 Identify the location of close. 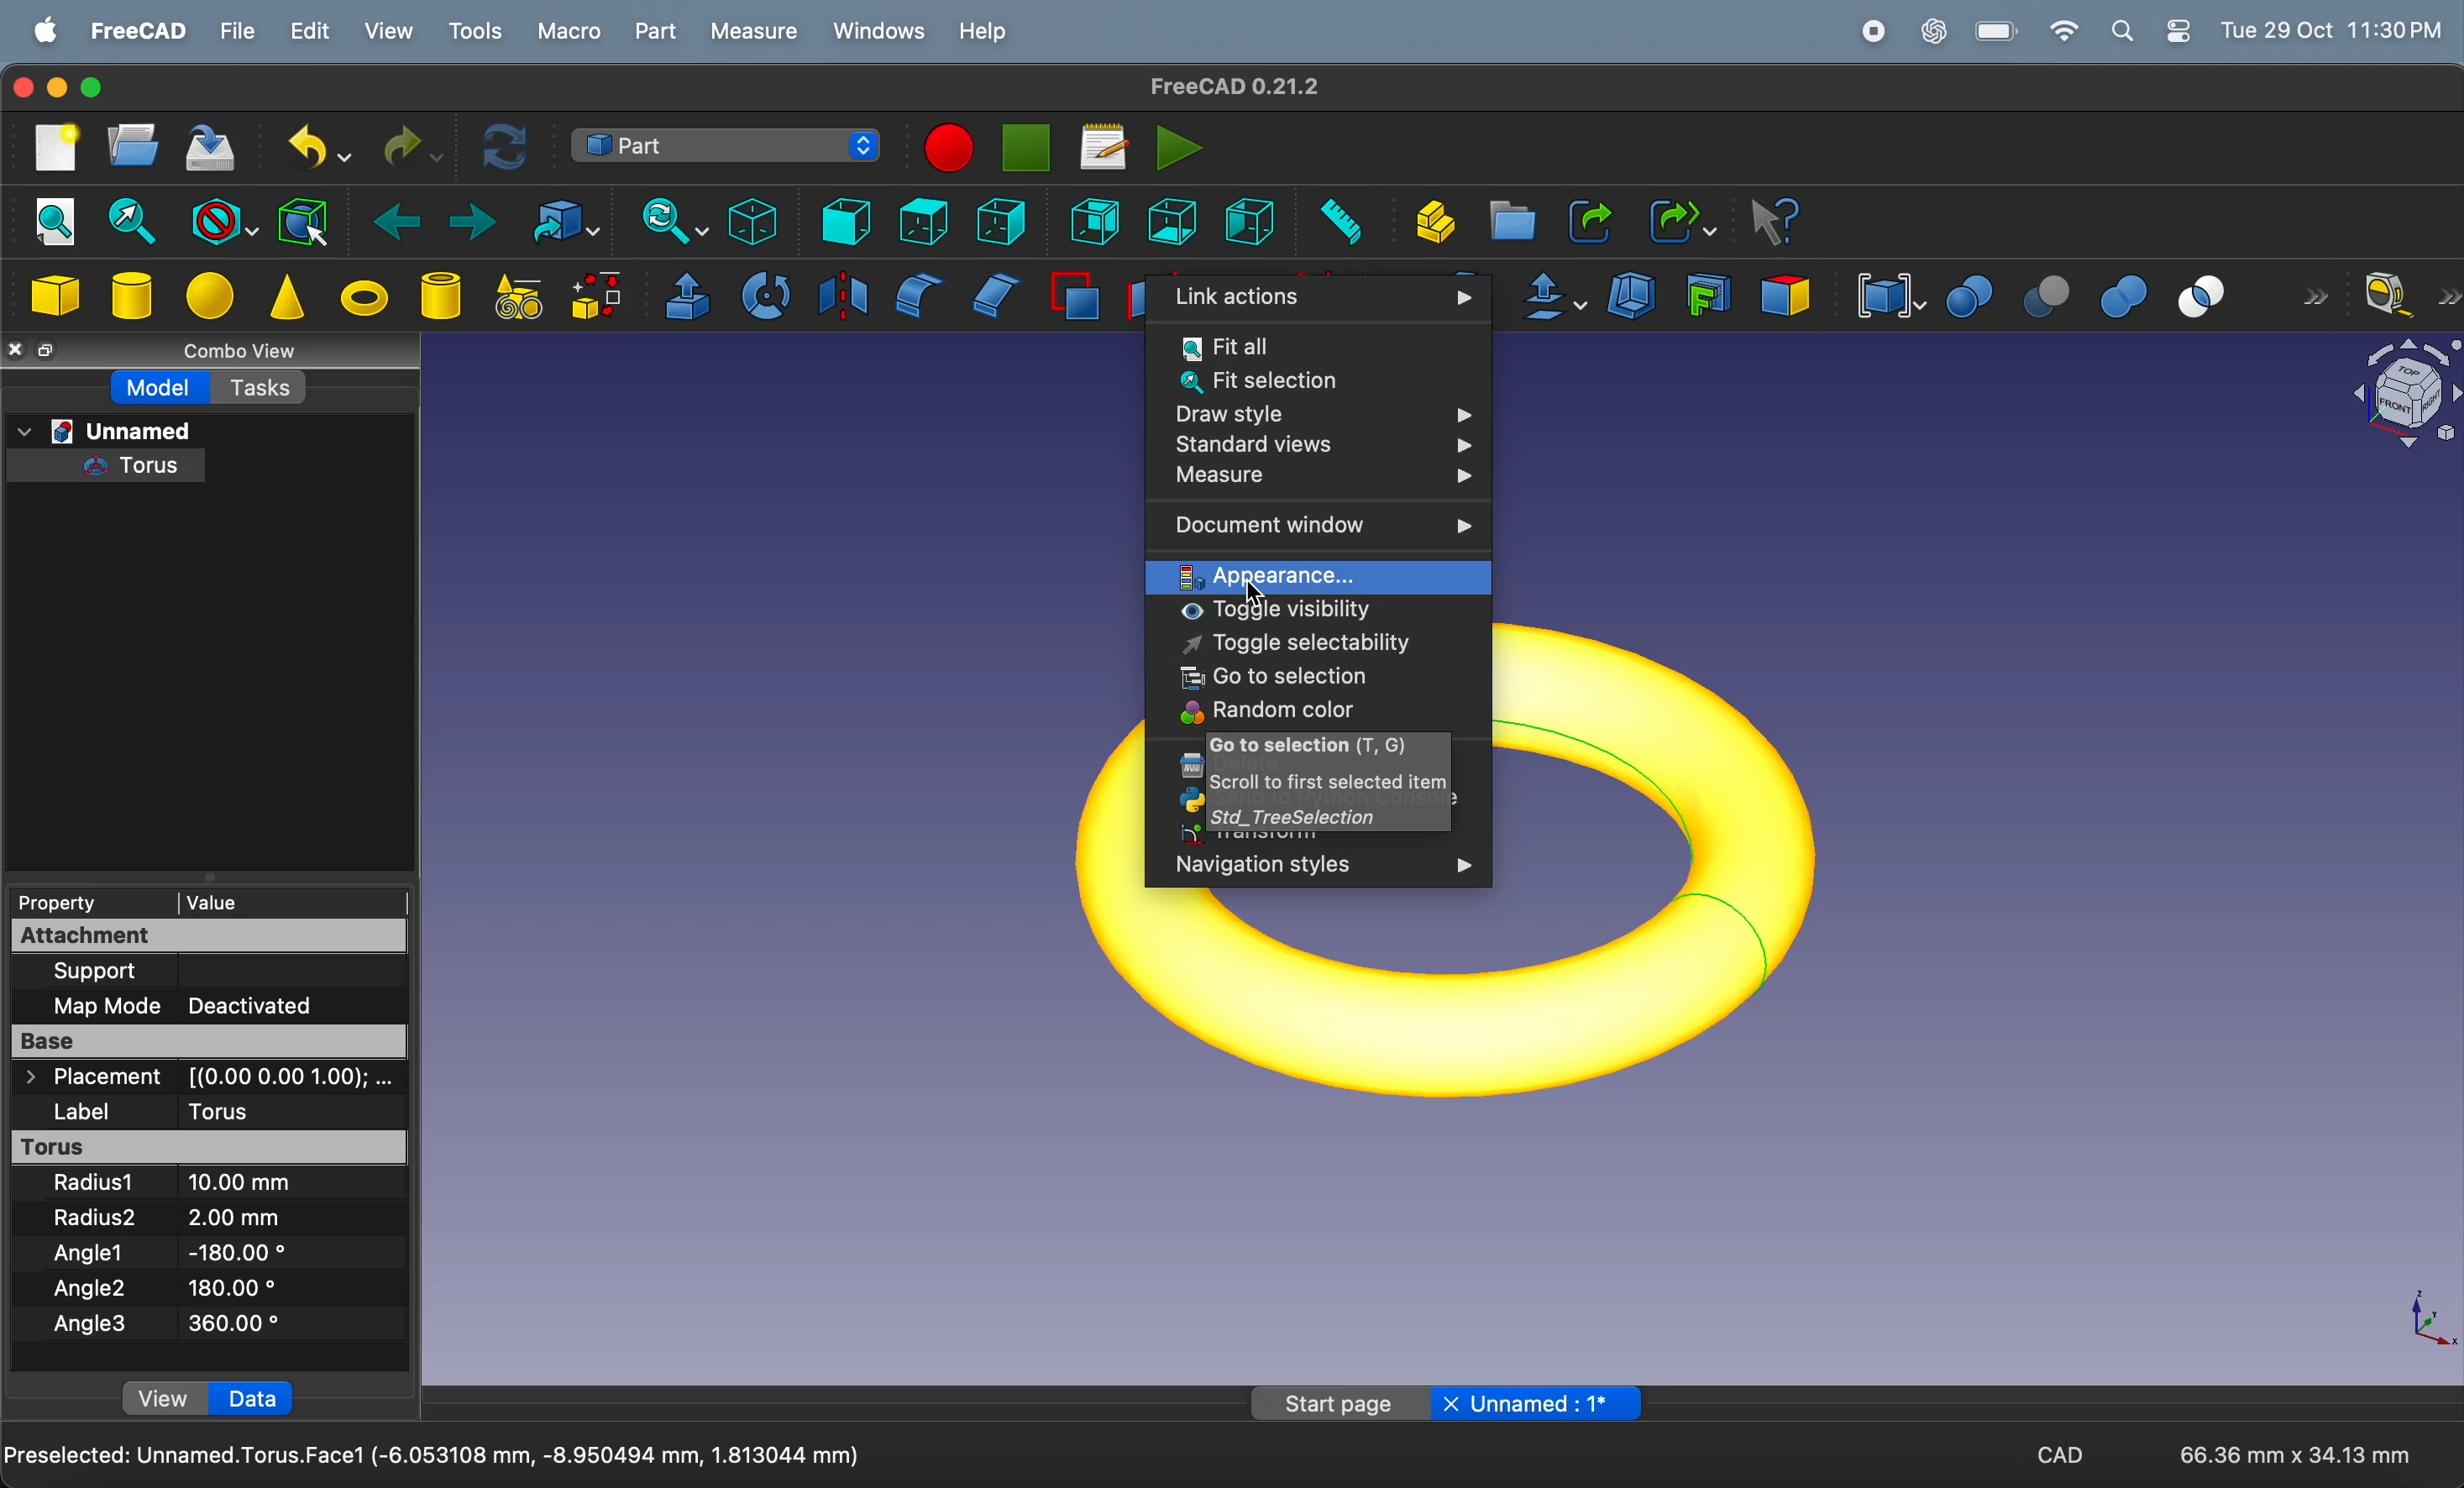
(15, 353).